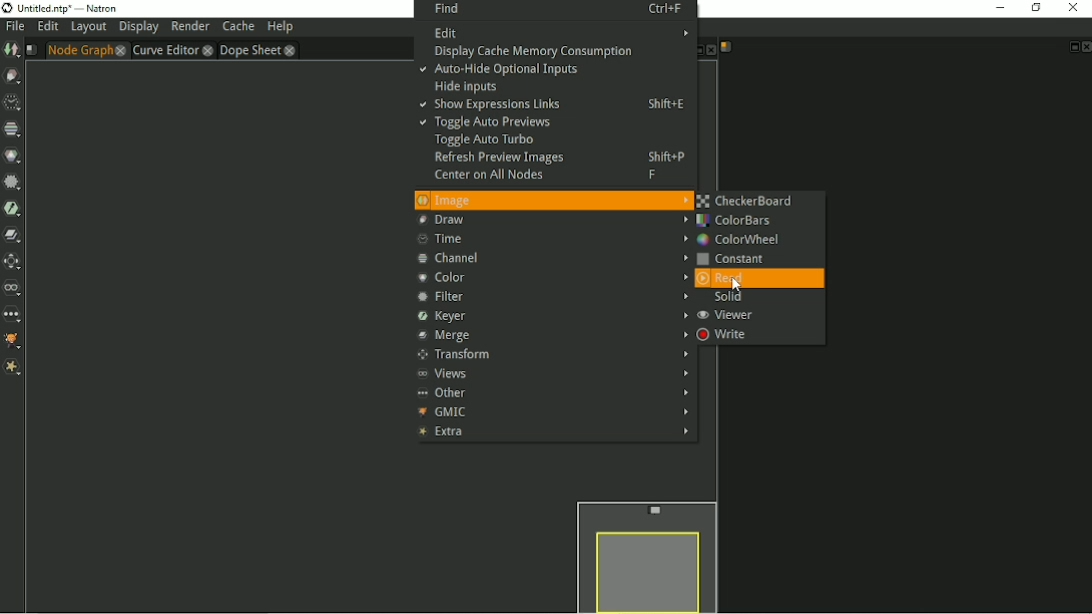 The height and width of the screenshot is (614, 1092). Describe the element at coordinates (47, 27) in the screenshot. I see `Edit` at that location.